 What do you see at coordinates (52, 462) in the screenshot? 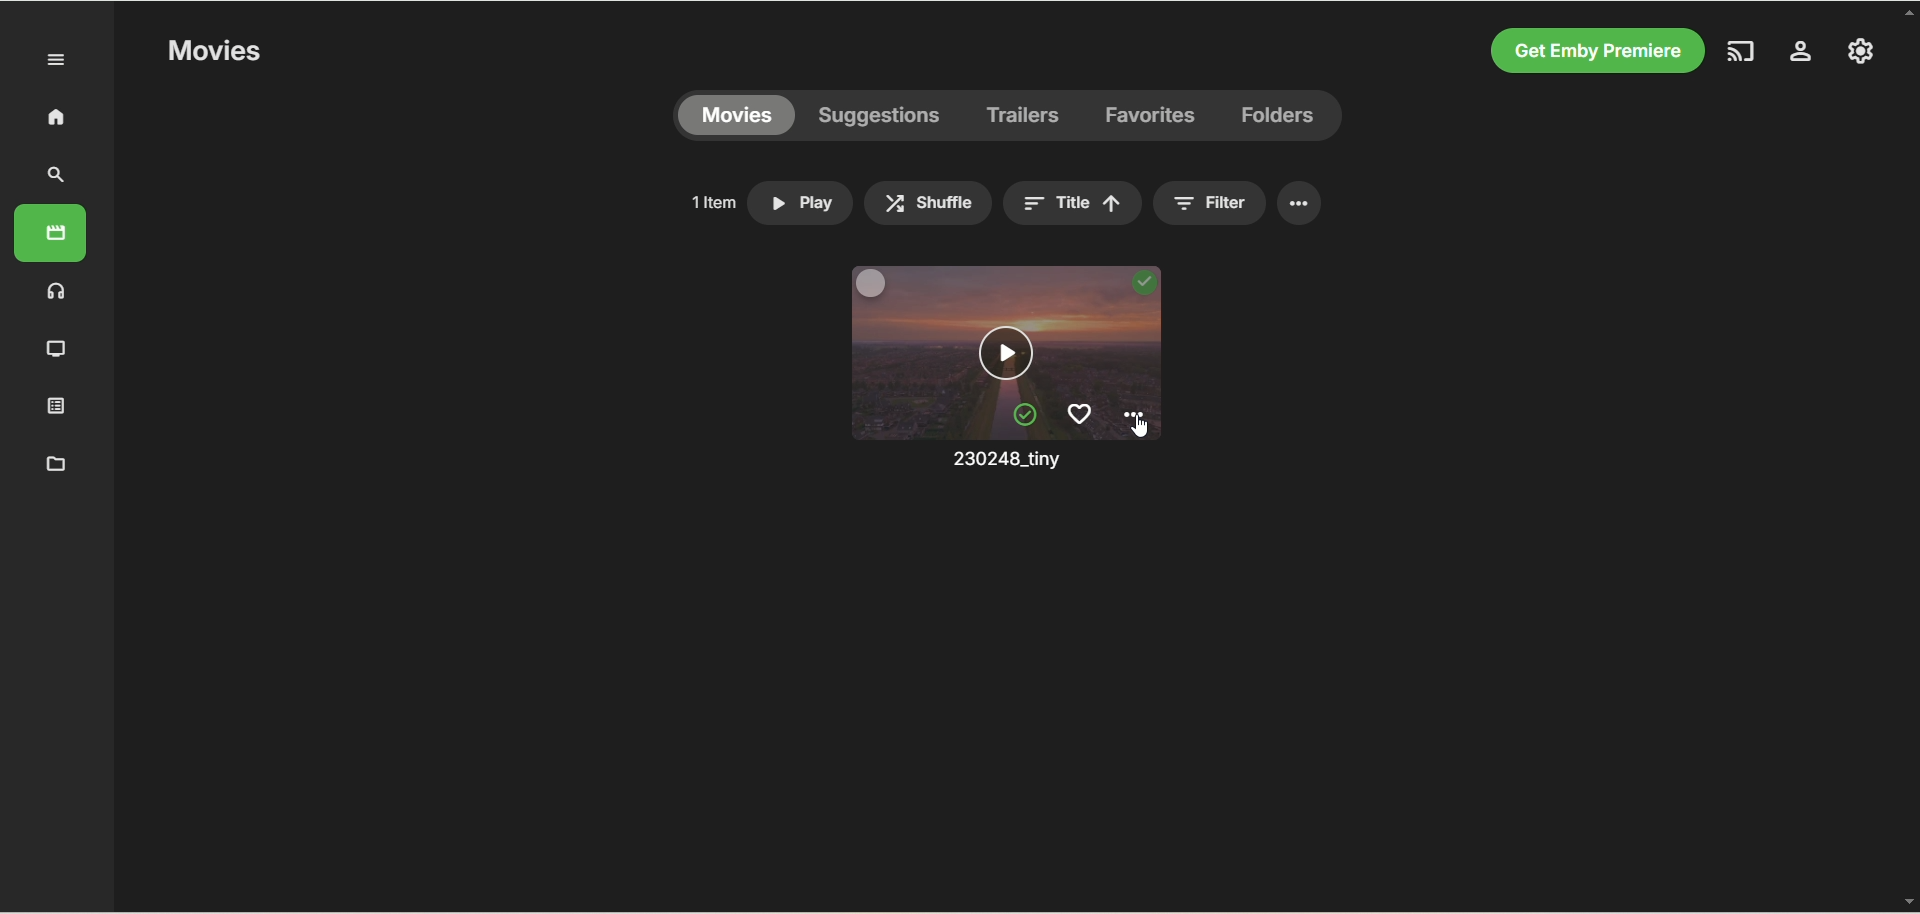
I see `metadata manager` at bounding box center [52, 462].